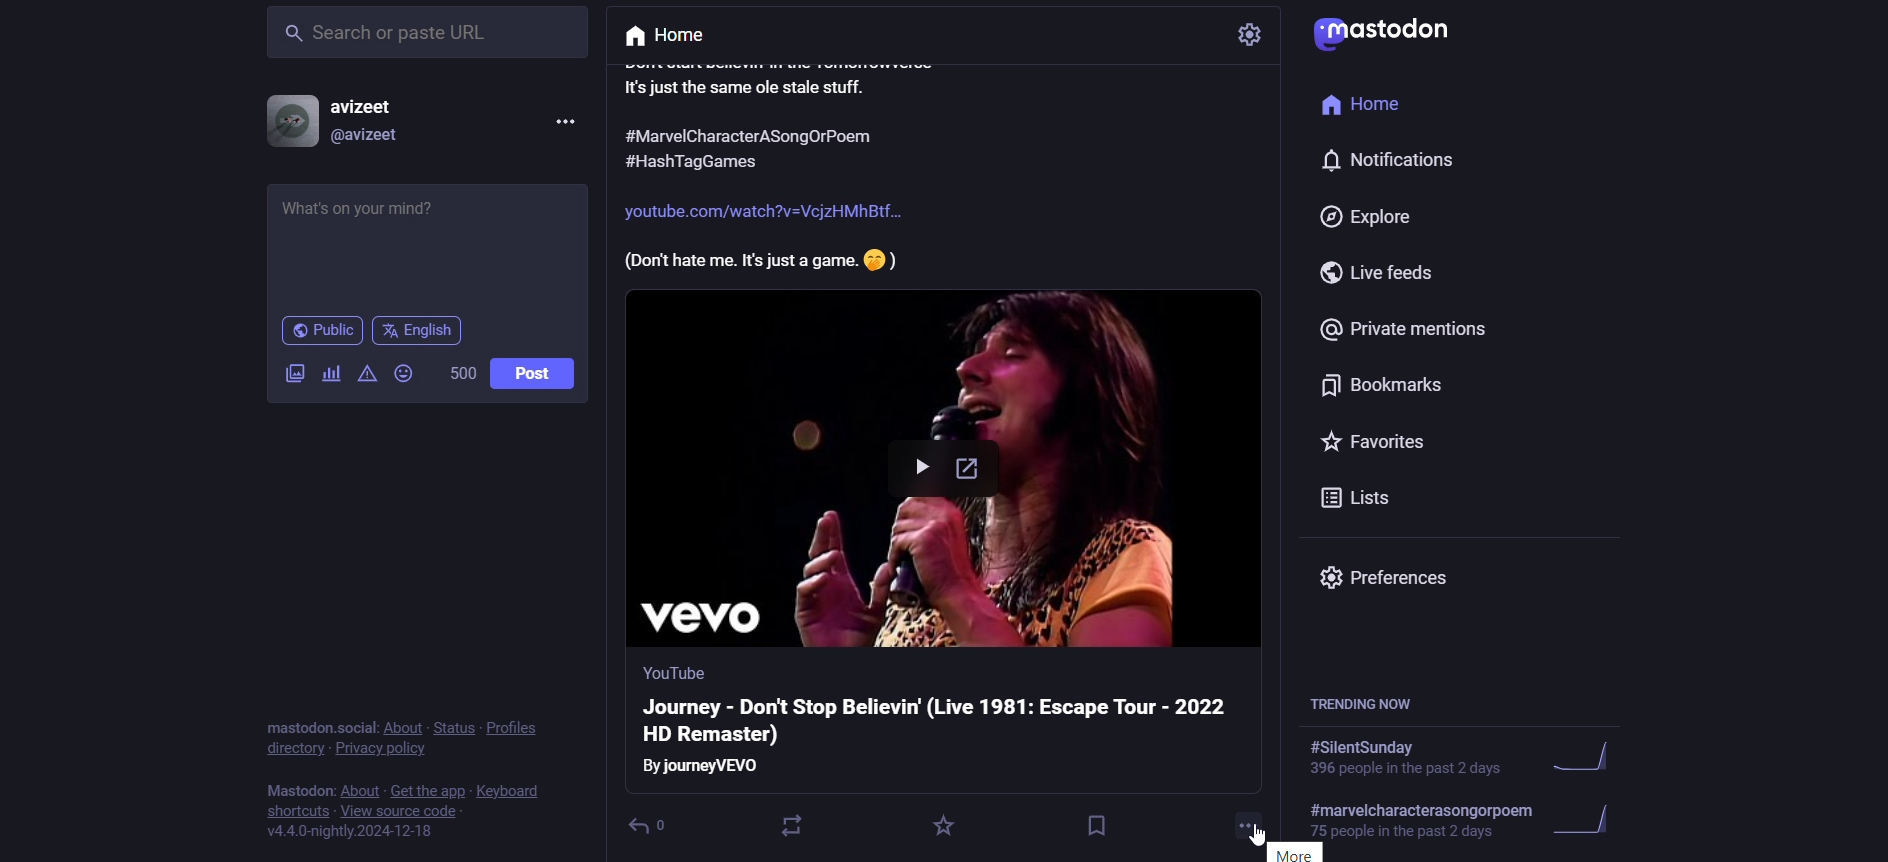  Describe the element at coordinates (1377, 440) in the screenshot. I see `favorites` at that location.